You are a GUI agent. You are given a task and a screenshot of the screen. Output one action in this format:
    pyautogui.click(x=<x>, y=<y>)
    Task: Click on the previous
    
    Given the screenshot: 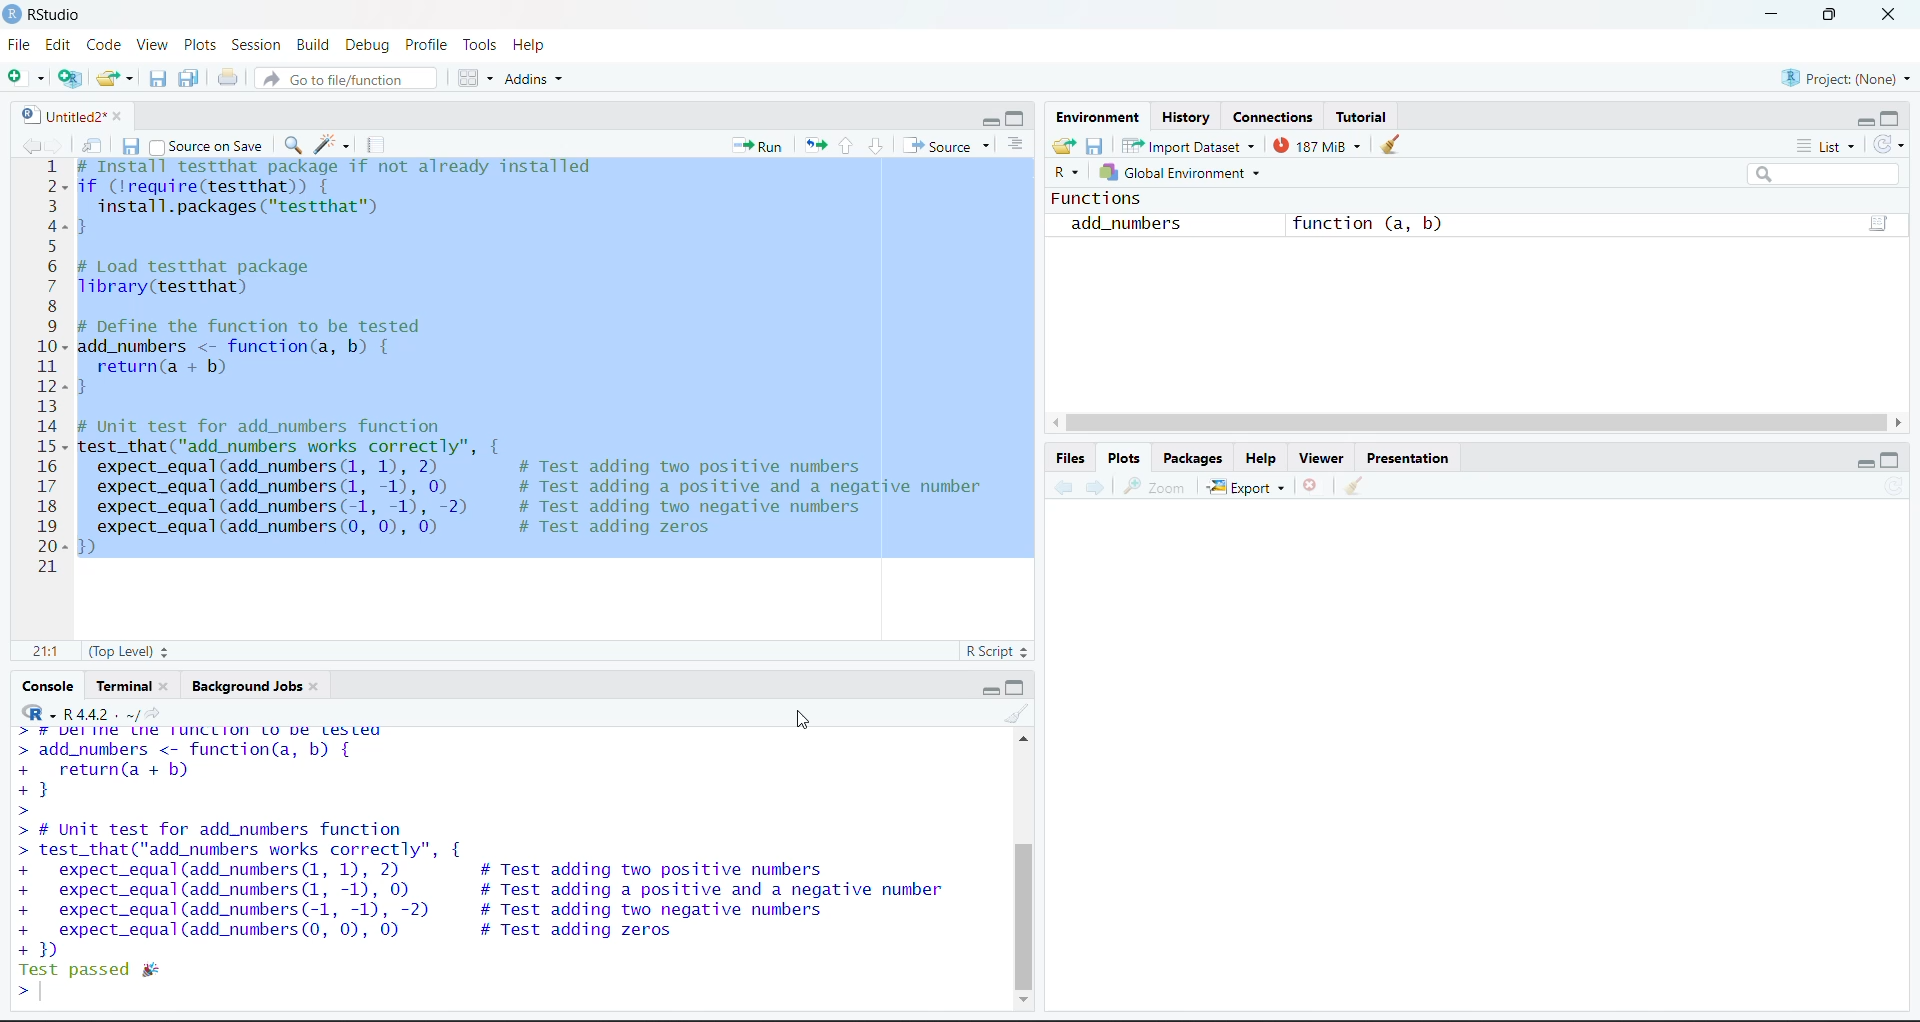 What is the action you would take?
    pyautogui.click(x=1062, y=486)
    